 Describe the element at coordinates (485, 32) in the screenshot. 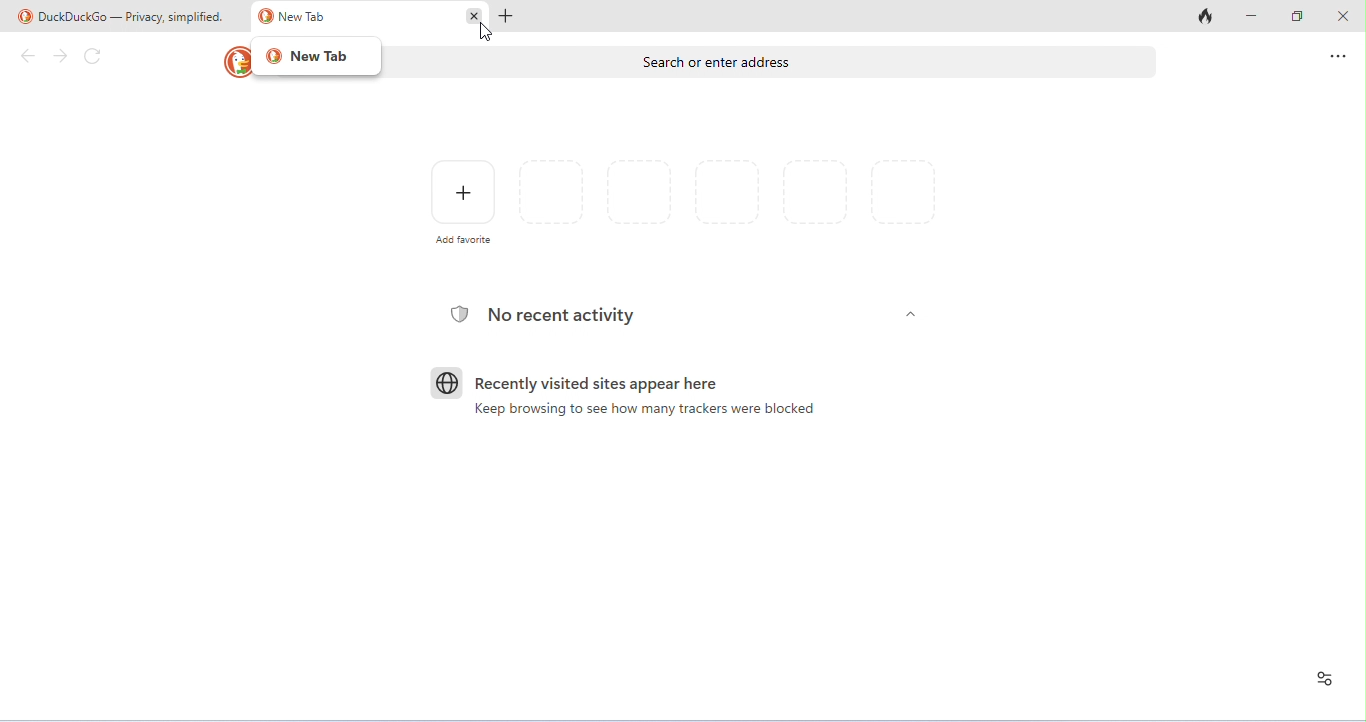

I see `cursor` at that location.